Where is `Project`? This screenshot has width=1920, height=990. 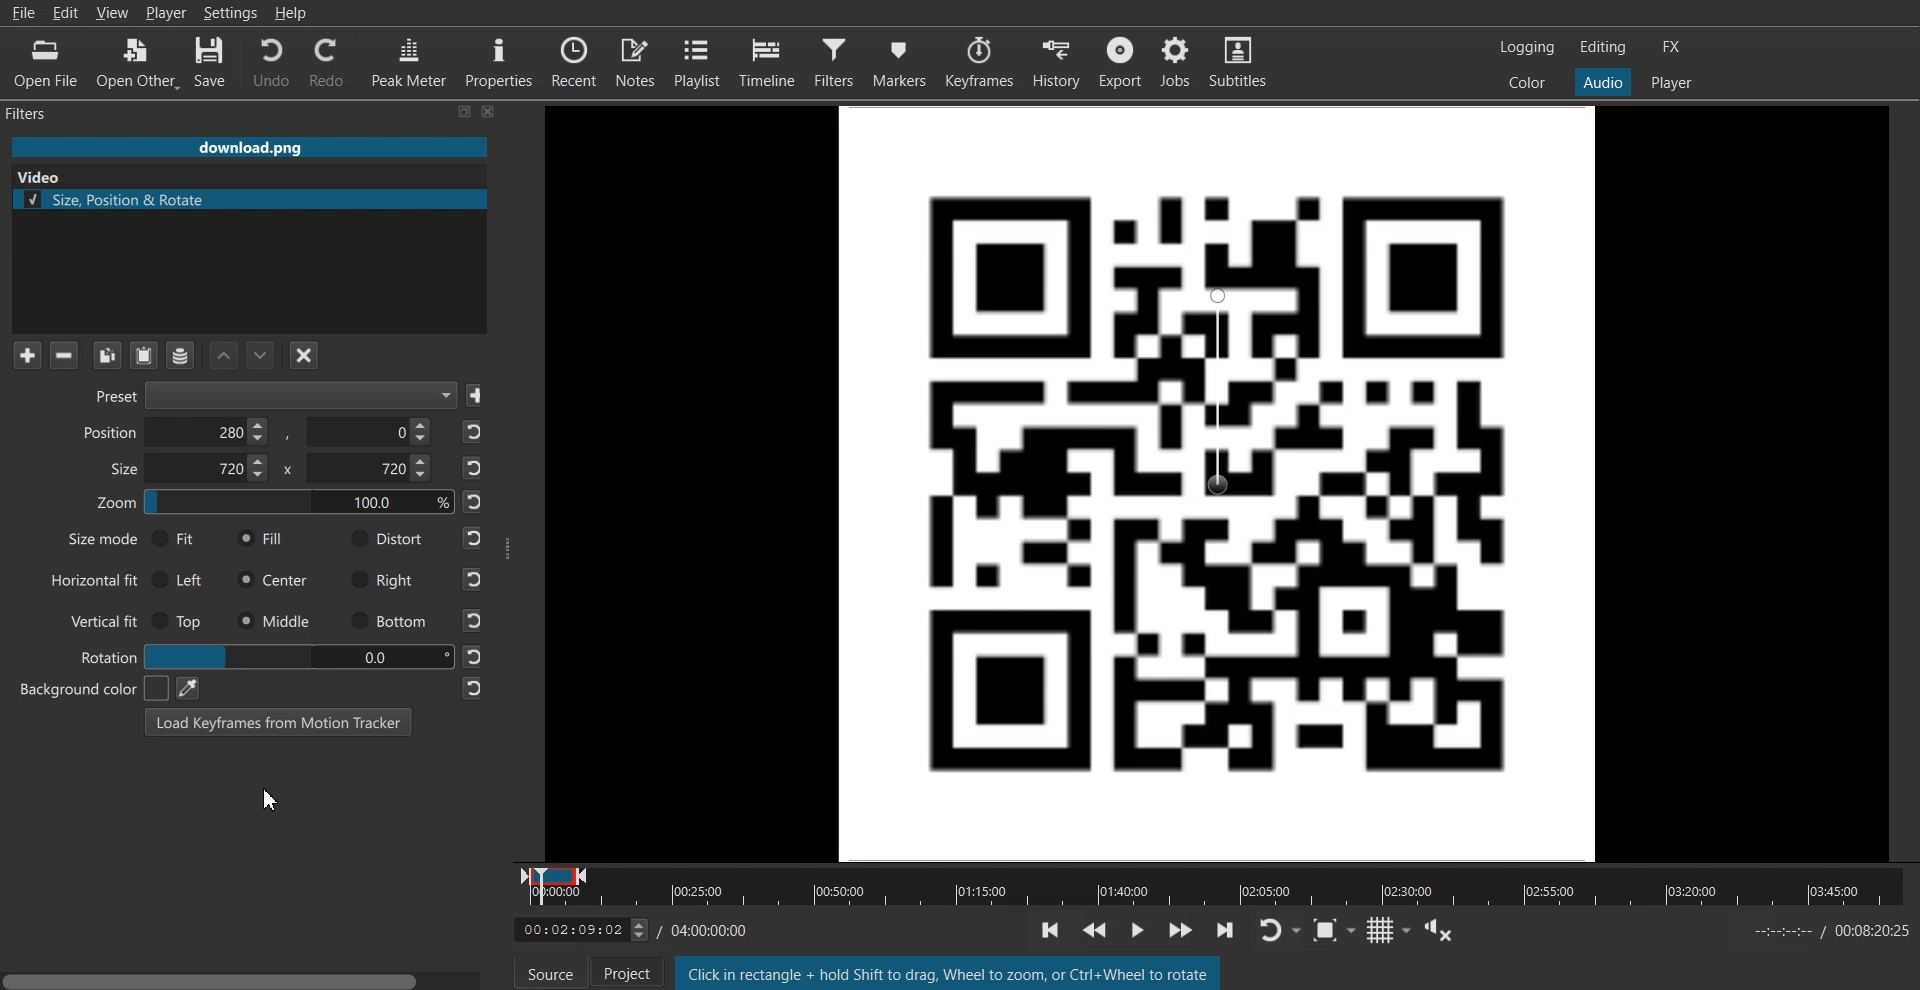
Project is located at coordinates (622, 973).